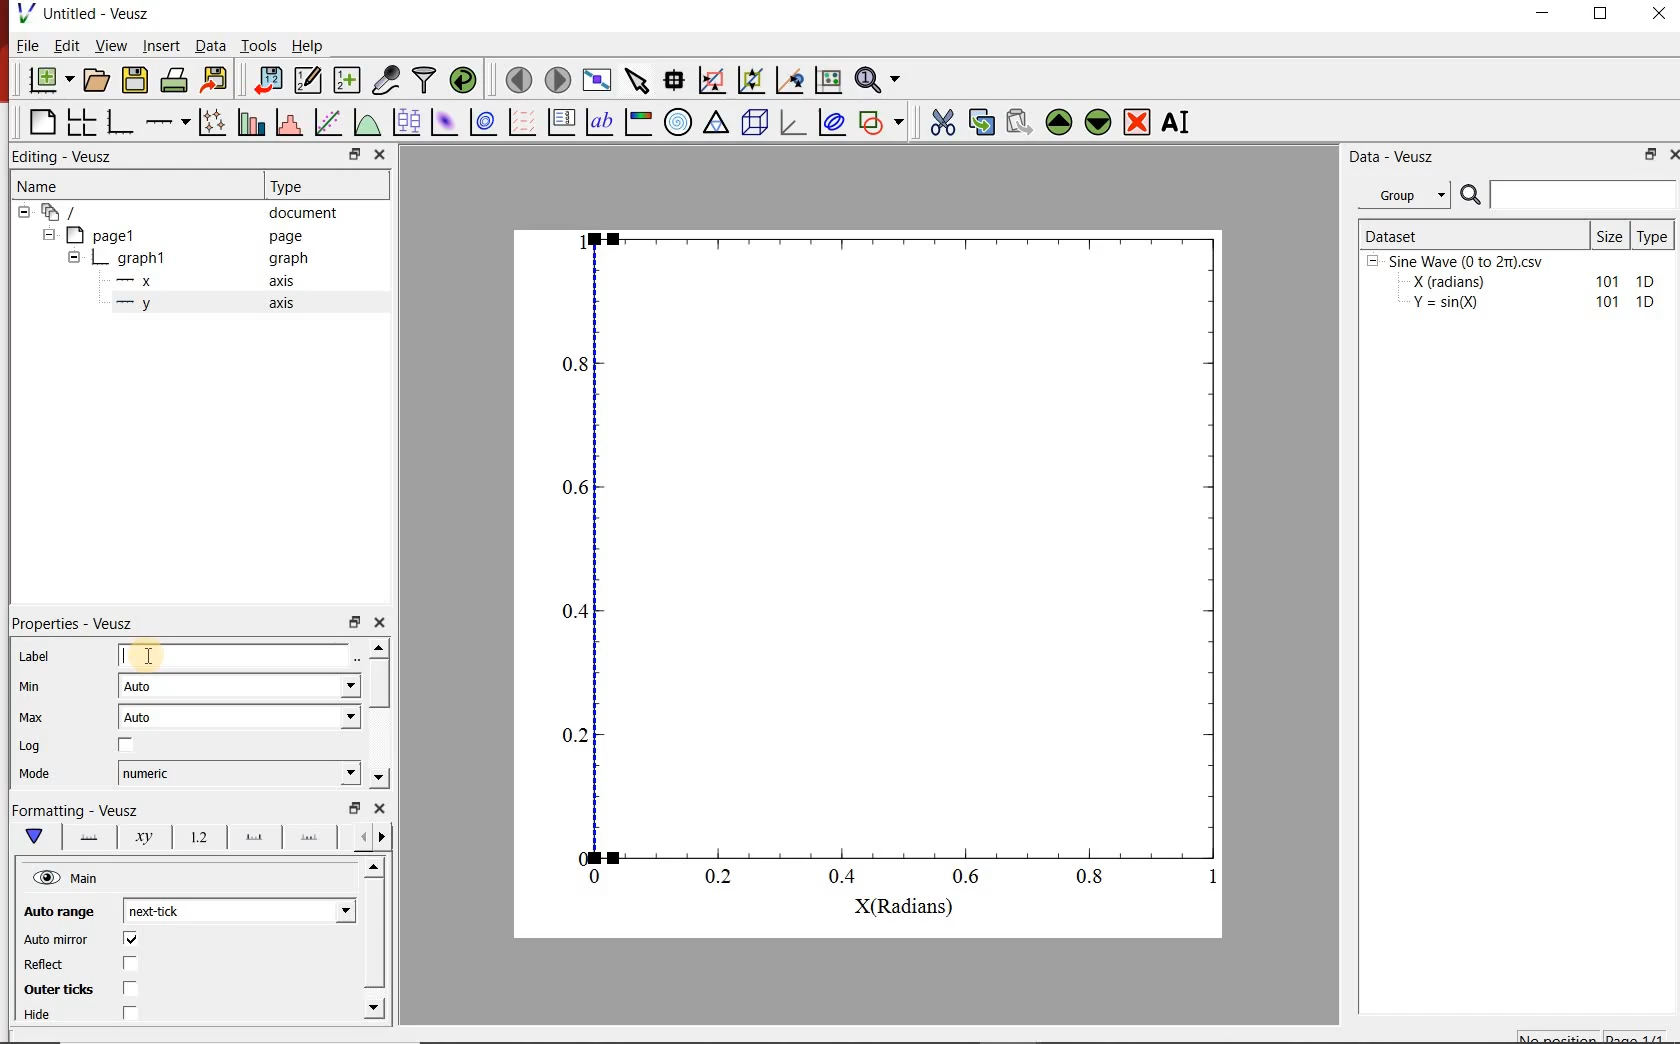  I want to click on plot 2d dataset as image, so click(445, 122).